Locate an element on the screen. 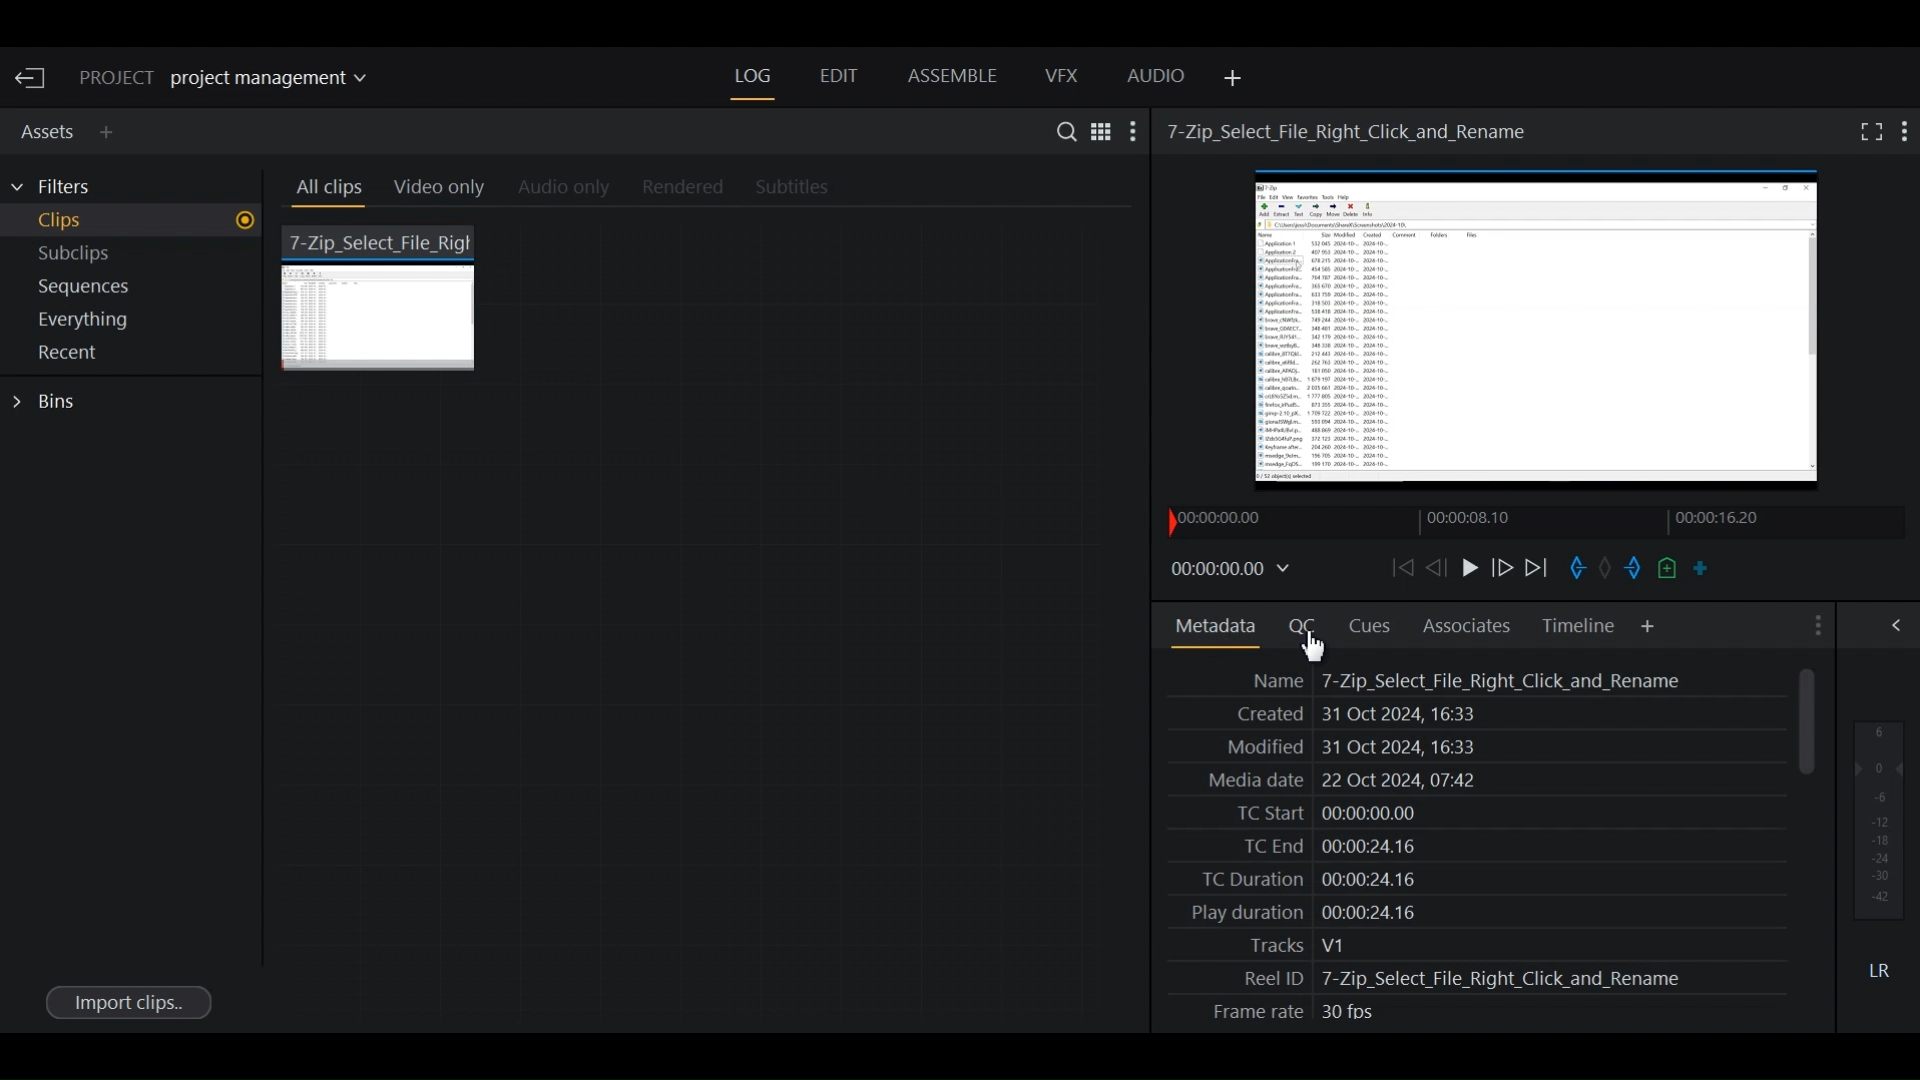 The image size is (1920, 1080). Tracks is located at coordinates (1445, 946).